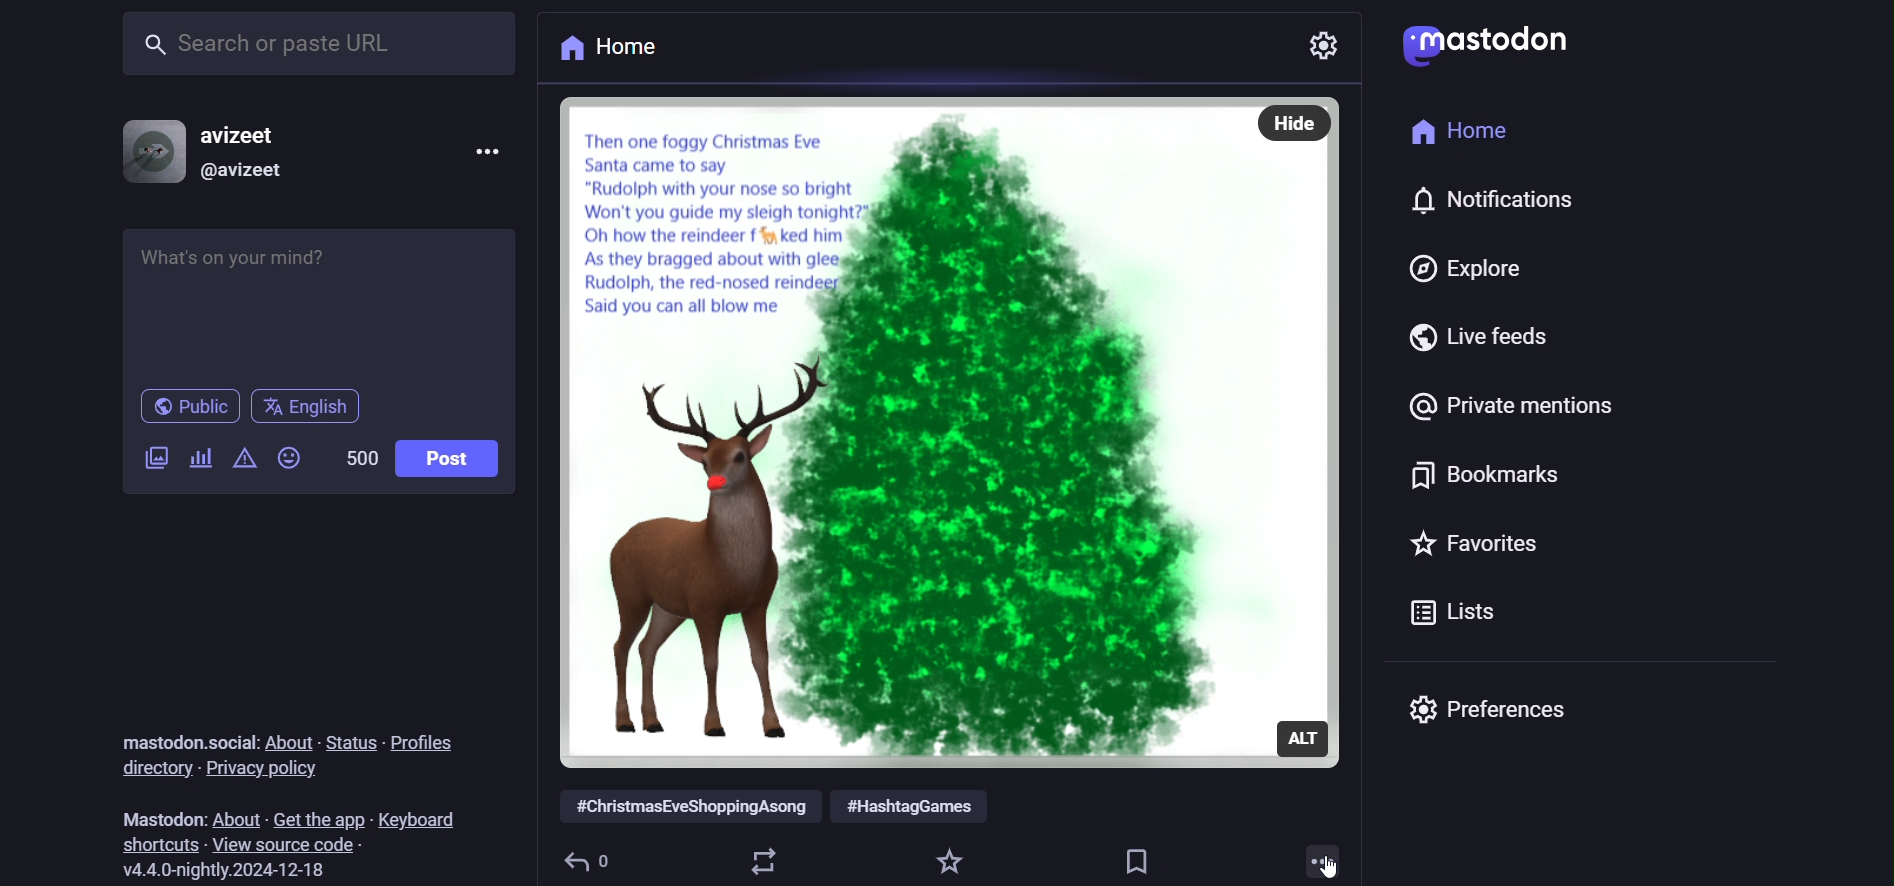 The width and height of the screenshot is (1894, 886). I want to click on image/video, so click(154, 457).